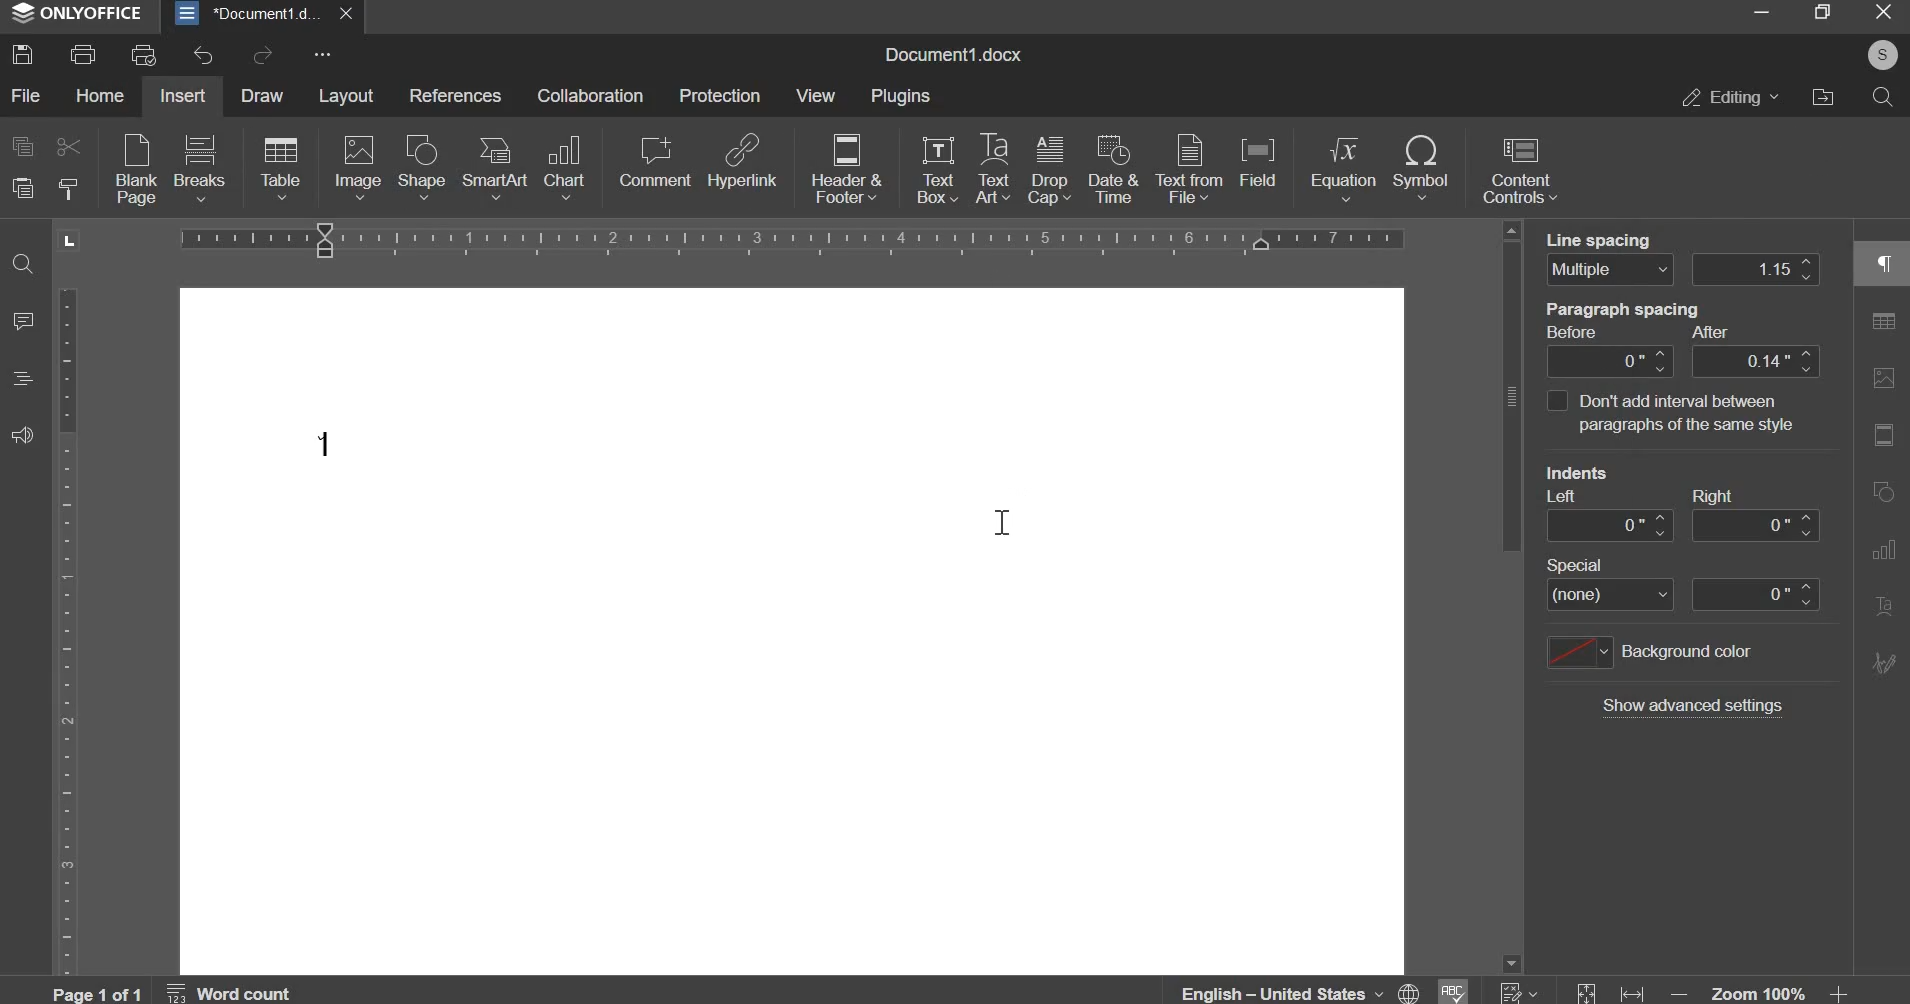 This screenshot has height=1004, width=1910. What do you see at coordinates (320, 54) in the screenshot?
I see `more` at bounding box center [320, 54].